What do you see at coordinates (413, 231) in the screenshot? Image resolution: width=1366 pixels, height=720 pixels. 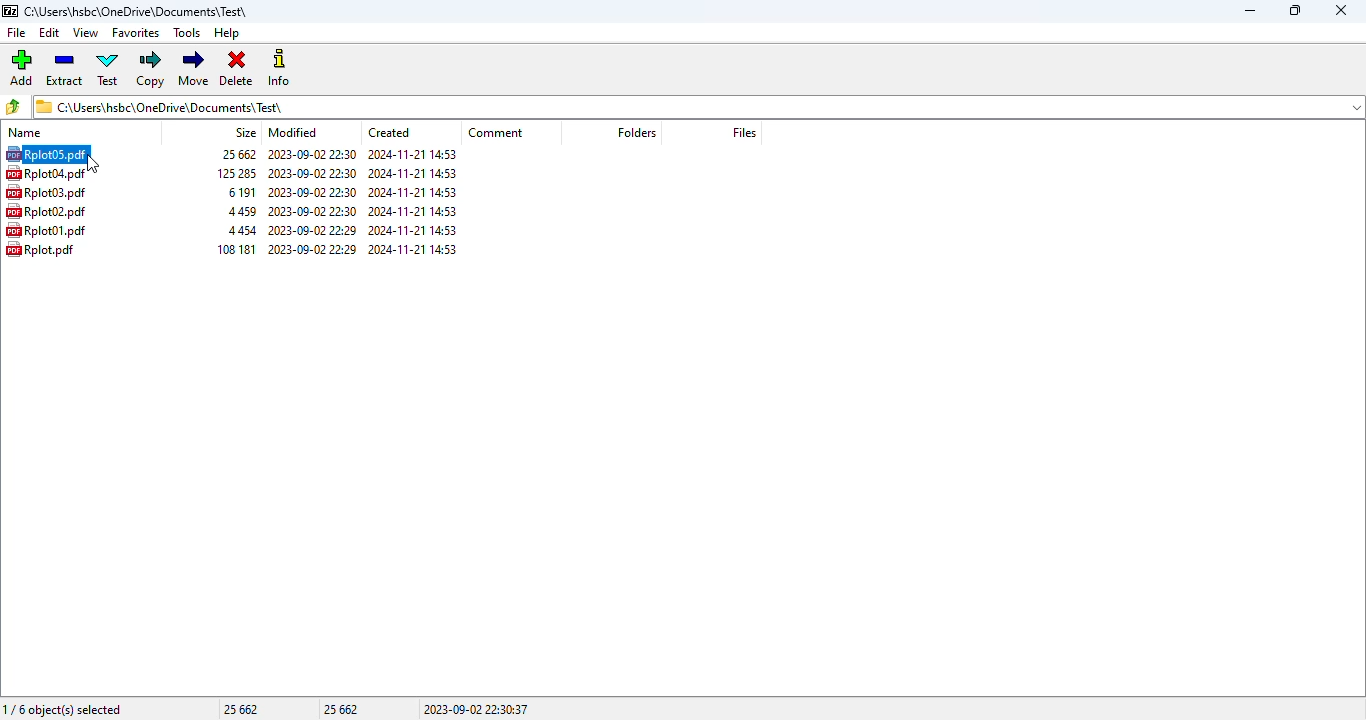 I see `created date & time` at bounding box center [413, 231].